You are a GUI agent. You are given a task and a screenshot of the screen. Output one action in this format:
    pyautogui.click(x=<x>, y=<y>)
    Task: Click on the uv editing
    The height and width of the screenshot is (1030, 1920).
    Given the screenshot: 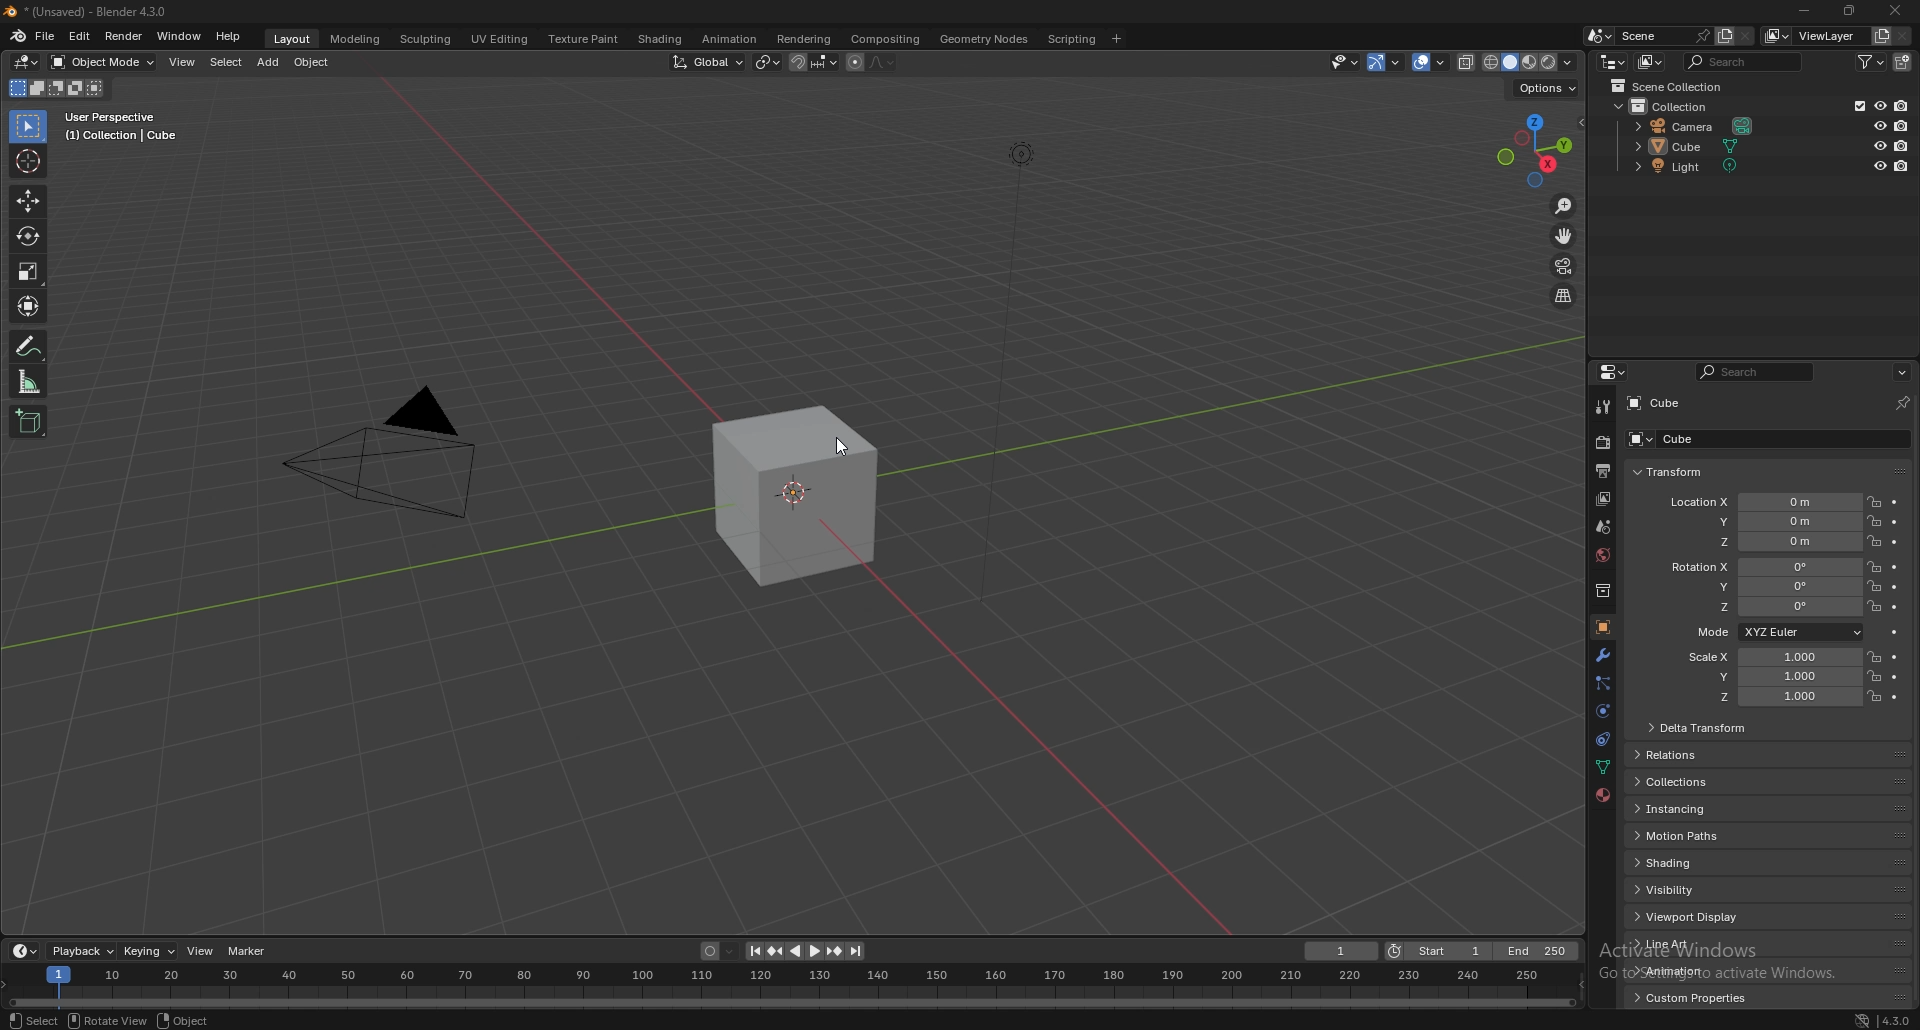 What is the action you would take?
    pyautogui.click(x=501, y=39)
    